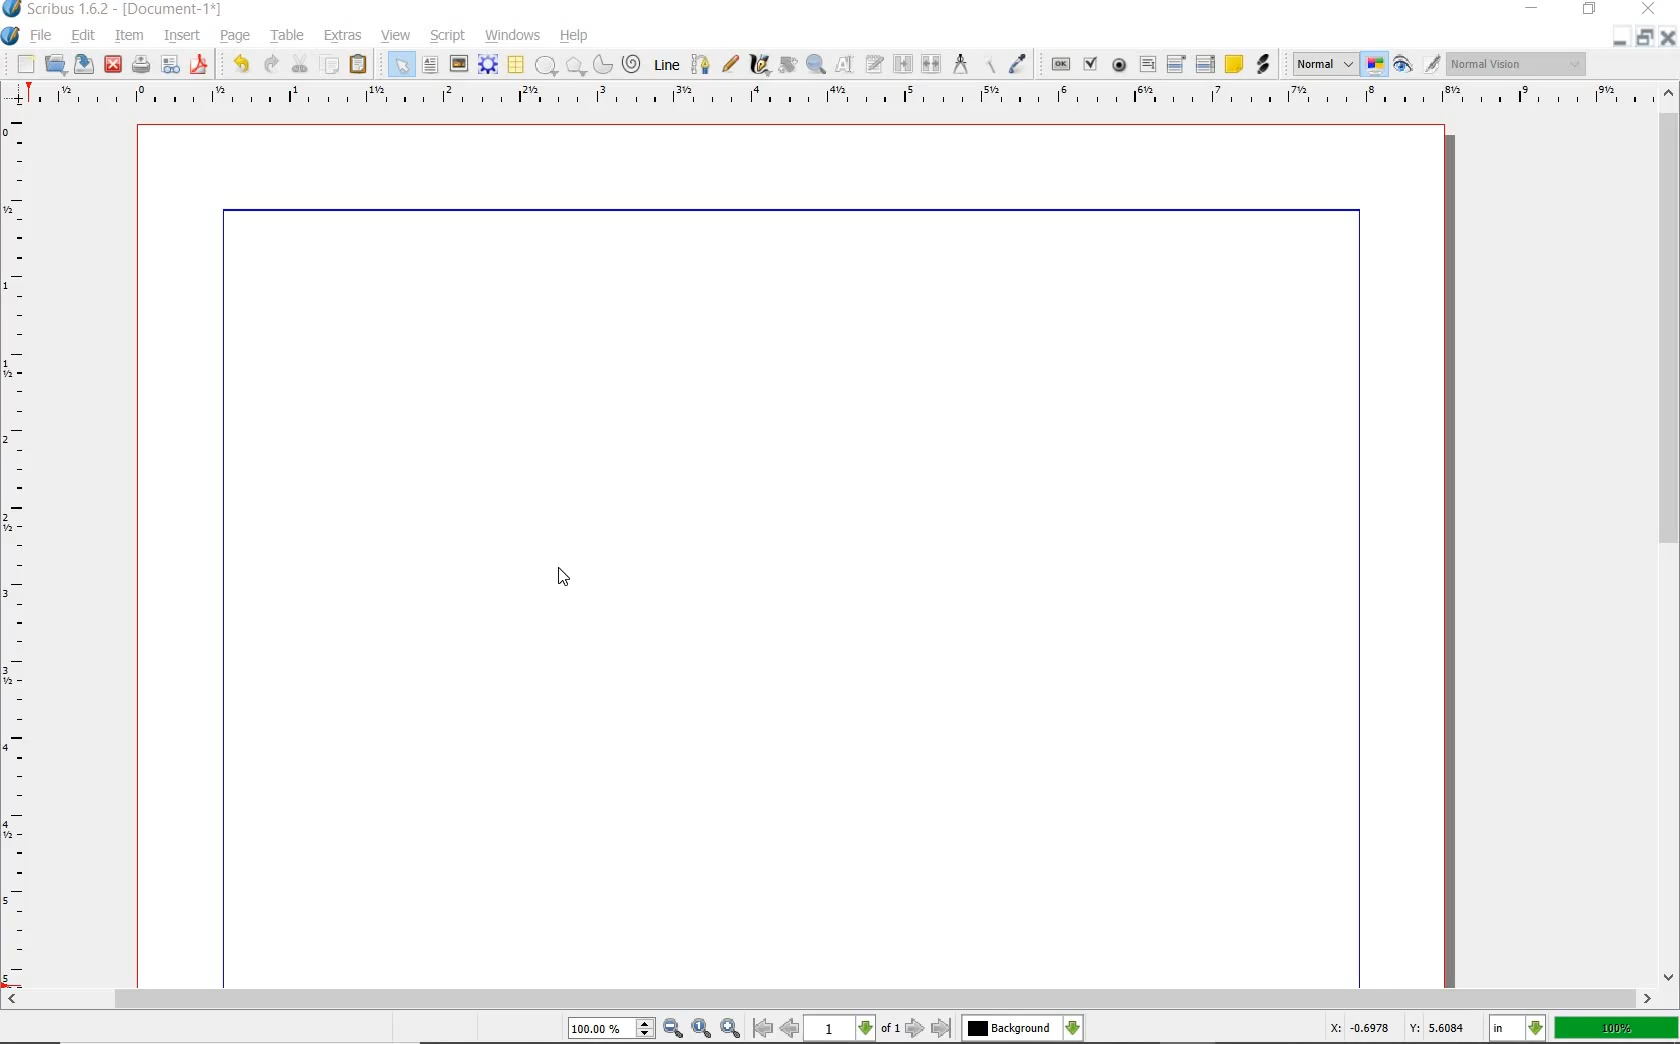 The height and width of the screenshot is (1044, 1680). What do you see at coordinates (141, 66) in the screenshot?
I see `PRINT` at bounding box center [141, 66].